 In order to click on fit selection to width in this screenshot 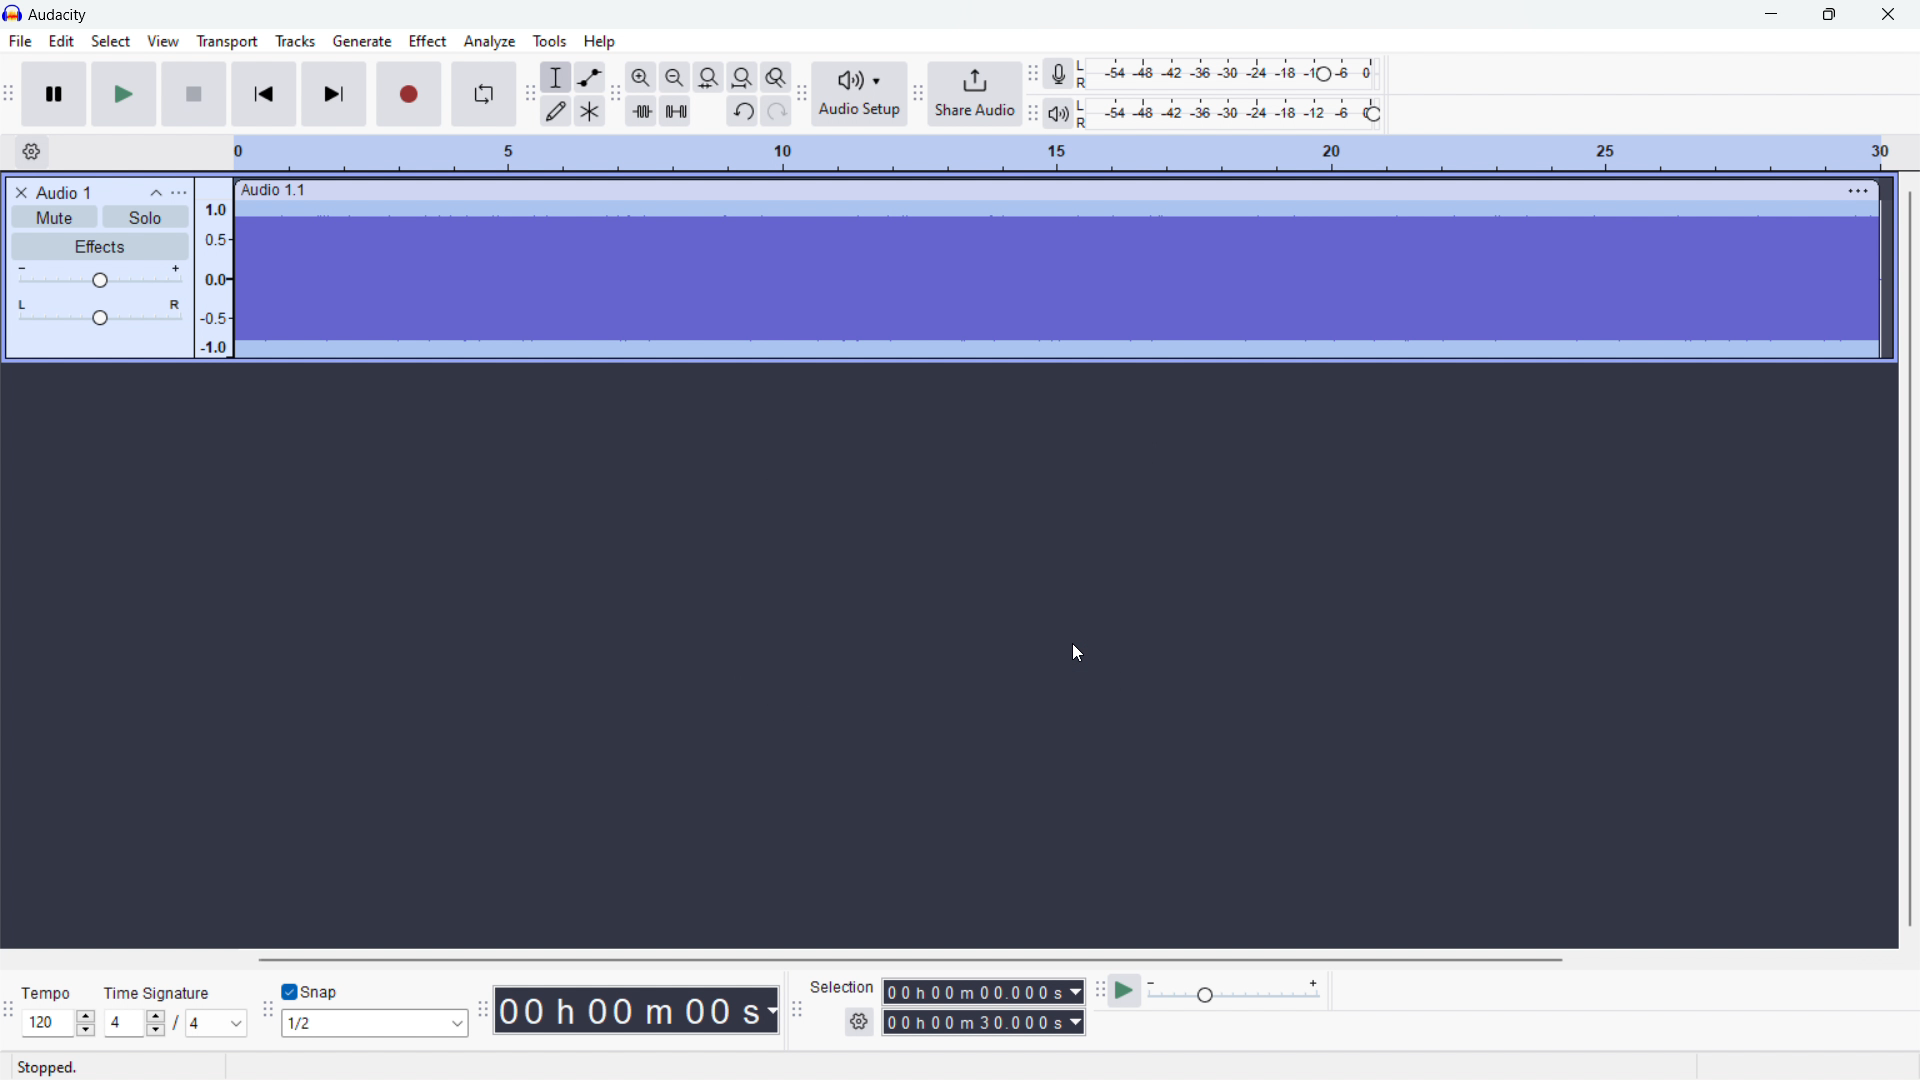, I will do `click(709, 77)`.